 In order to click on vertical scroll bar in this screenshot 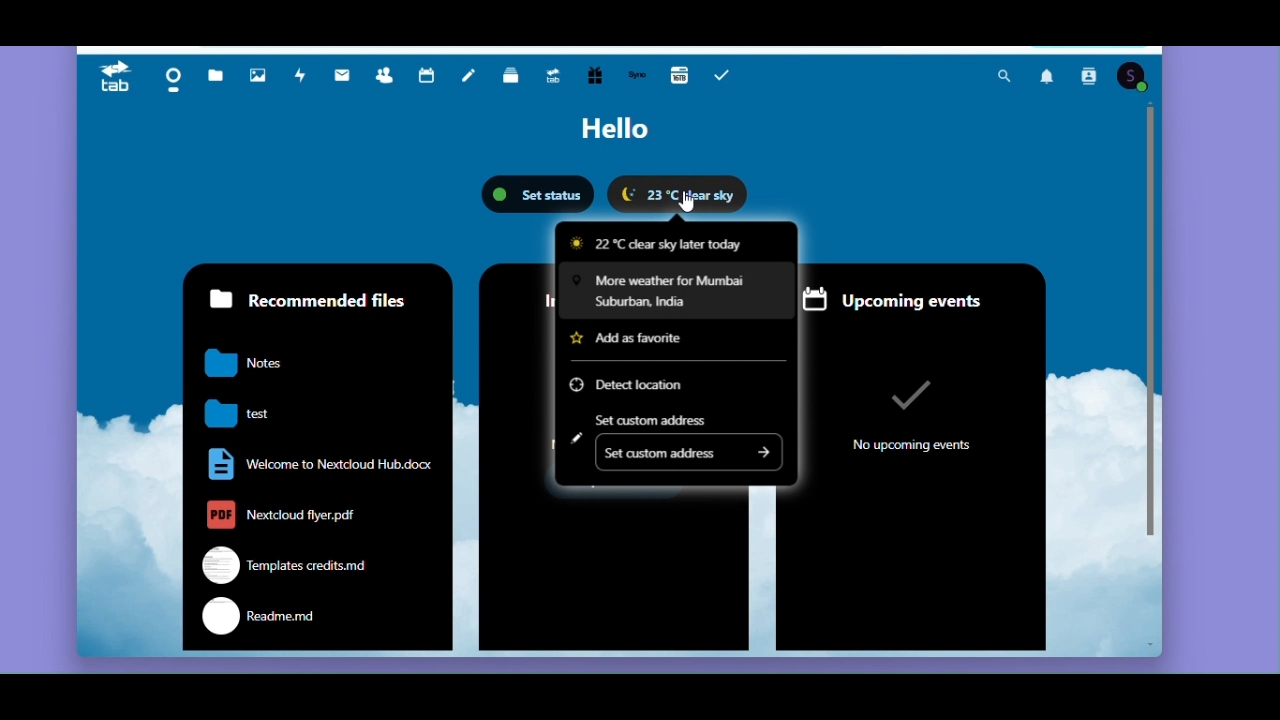, I will do `click(1148, 314)`.